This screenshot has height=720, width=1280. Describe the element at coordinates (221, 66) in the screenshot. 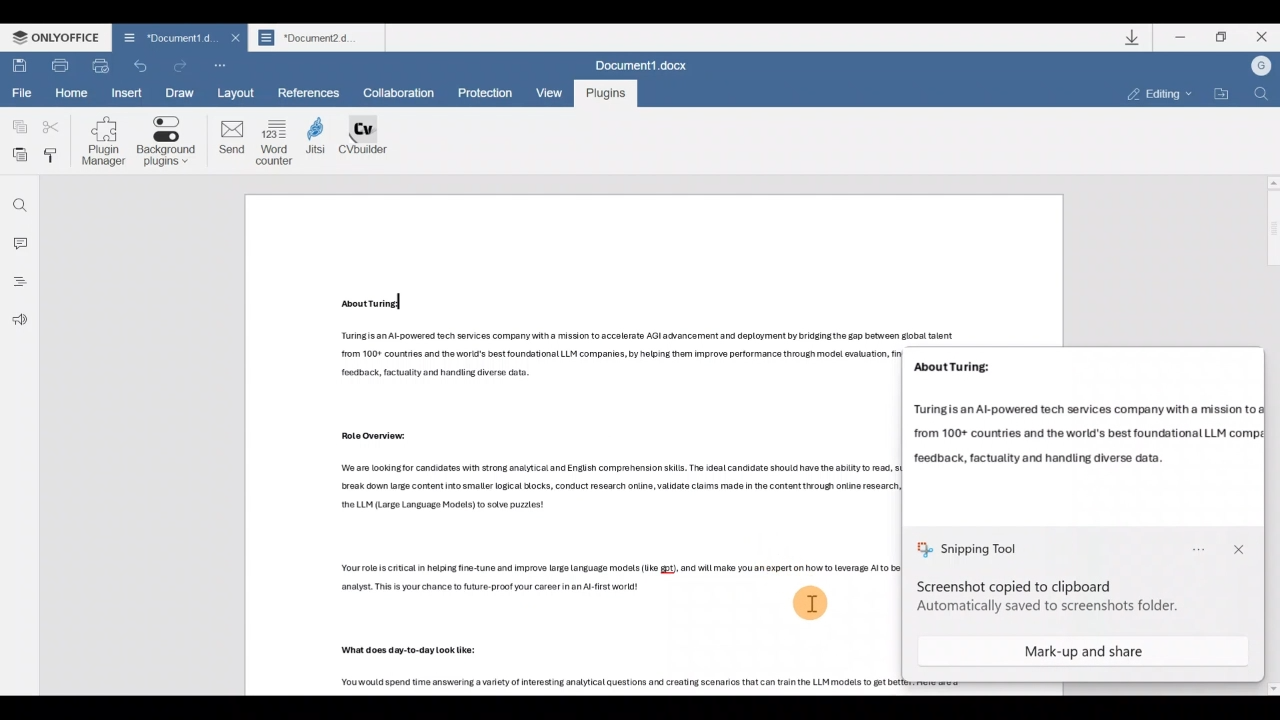

I see `Customize quick access toolbar` at that location.